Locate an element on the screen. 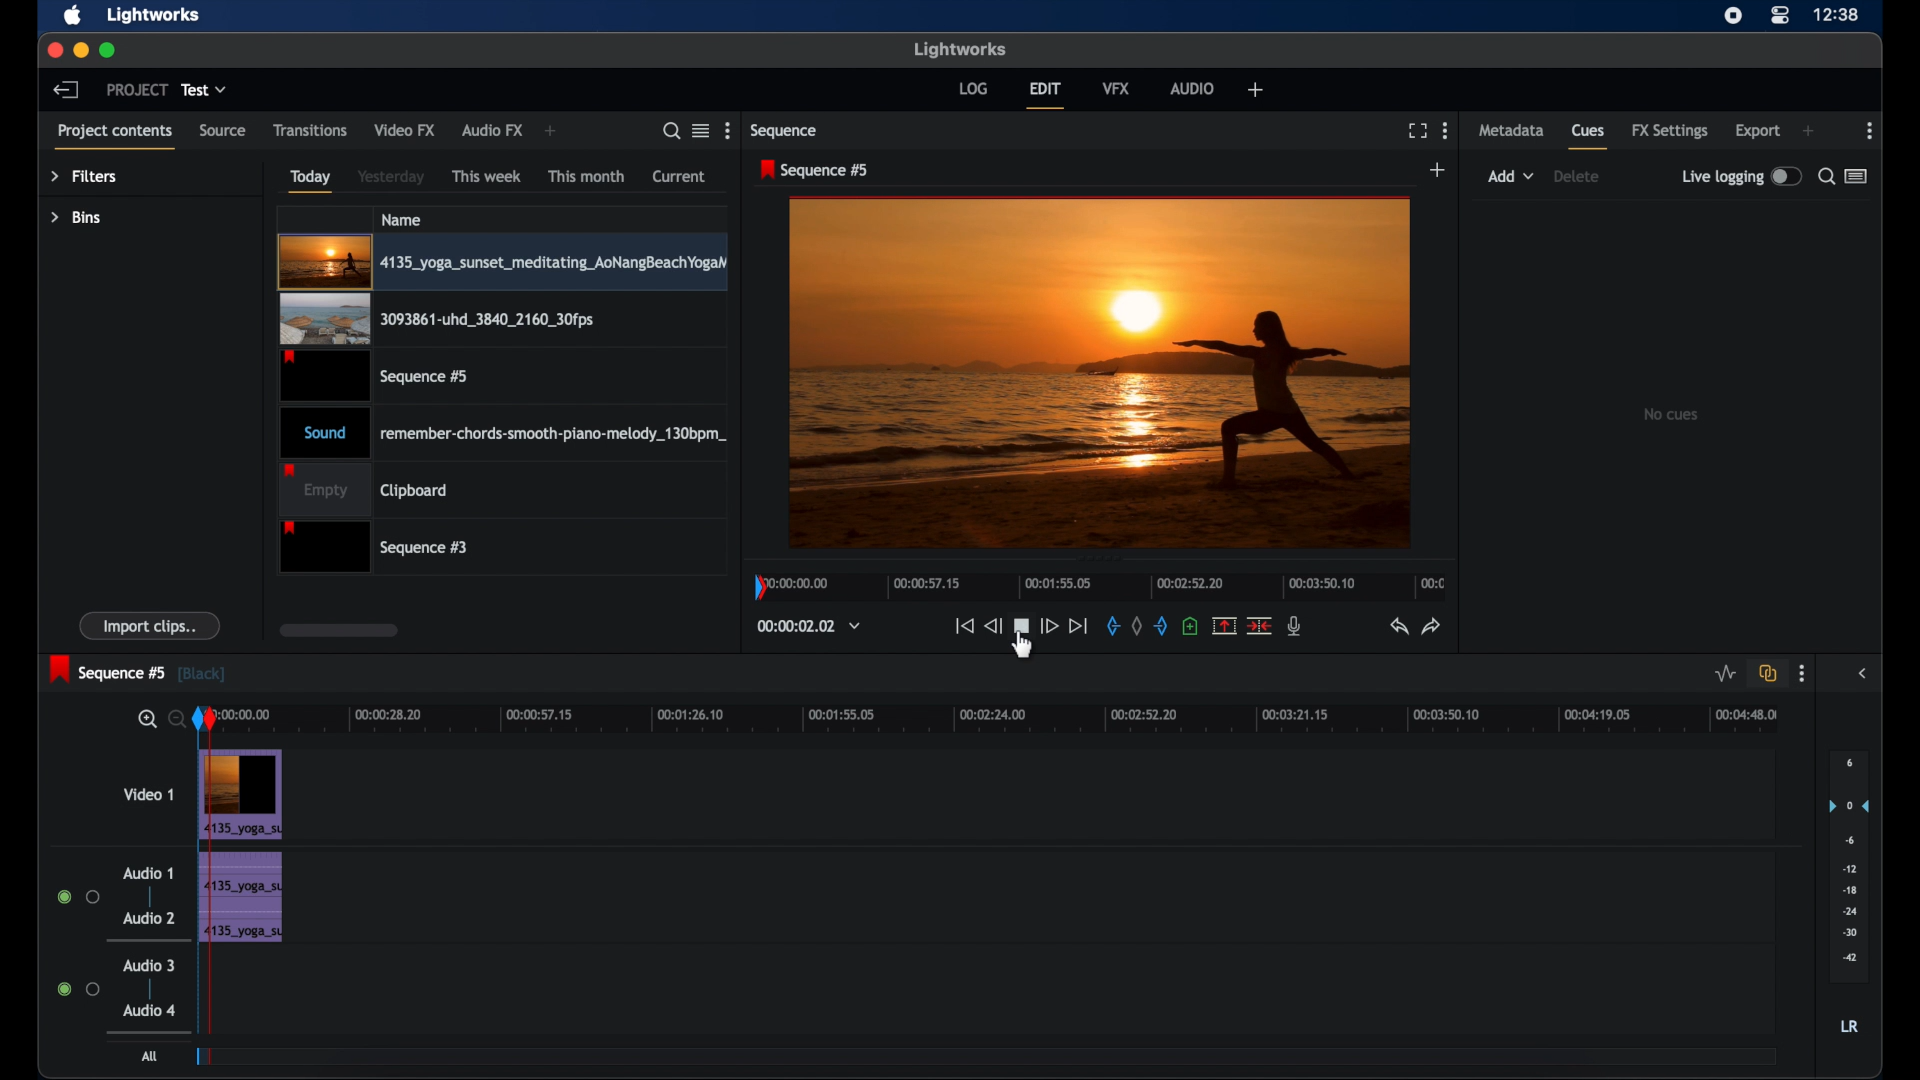  add a cue at current position is located at coordinates (1192, 626).